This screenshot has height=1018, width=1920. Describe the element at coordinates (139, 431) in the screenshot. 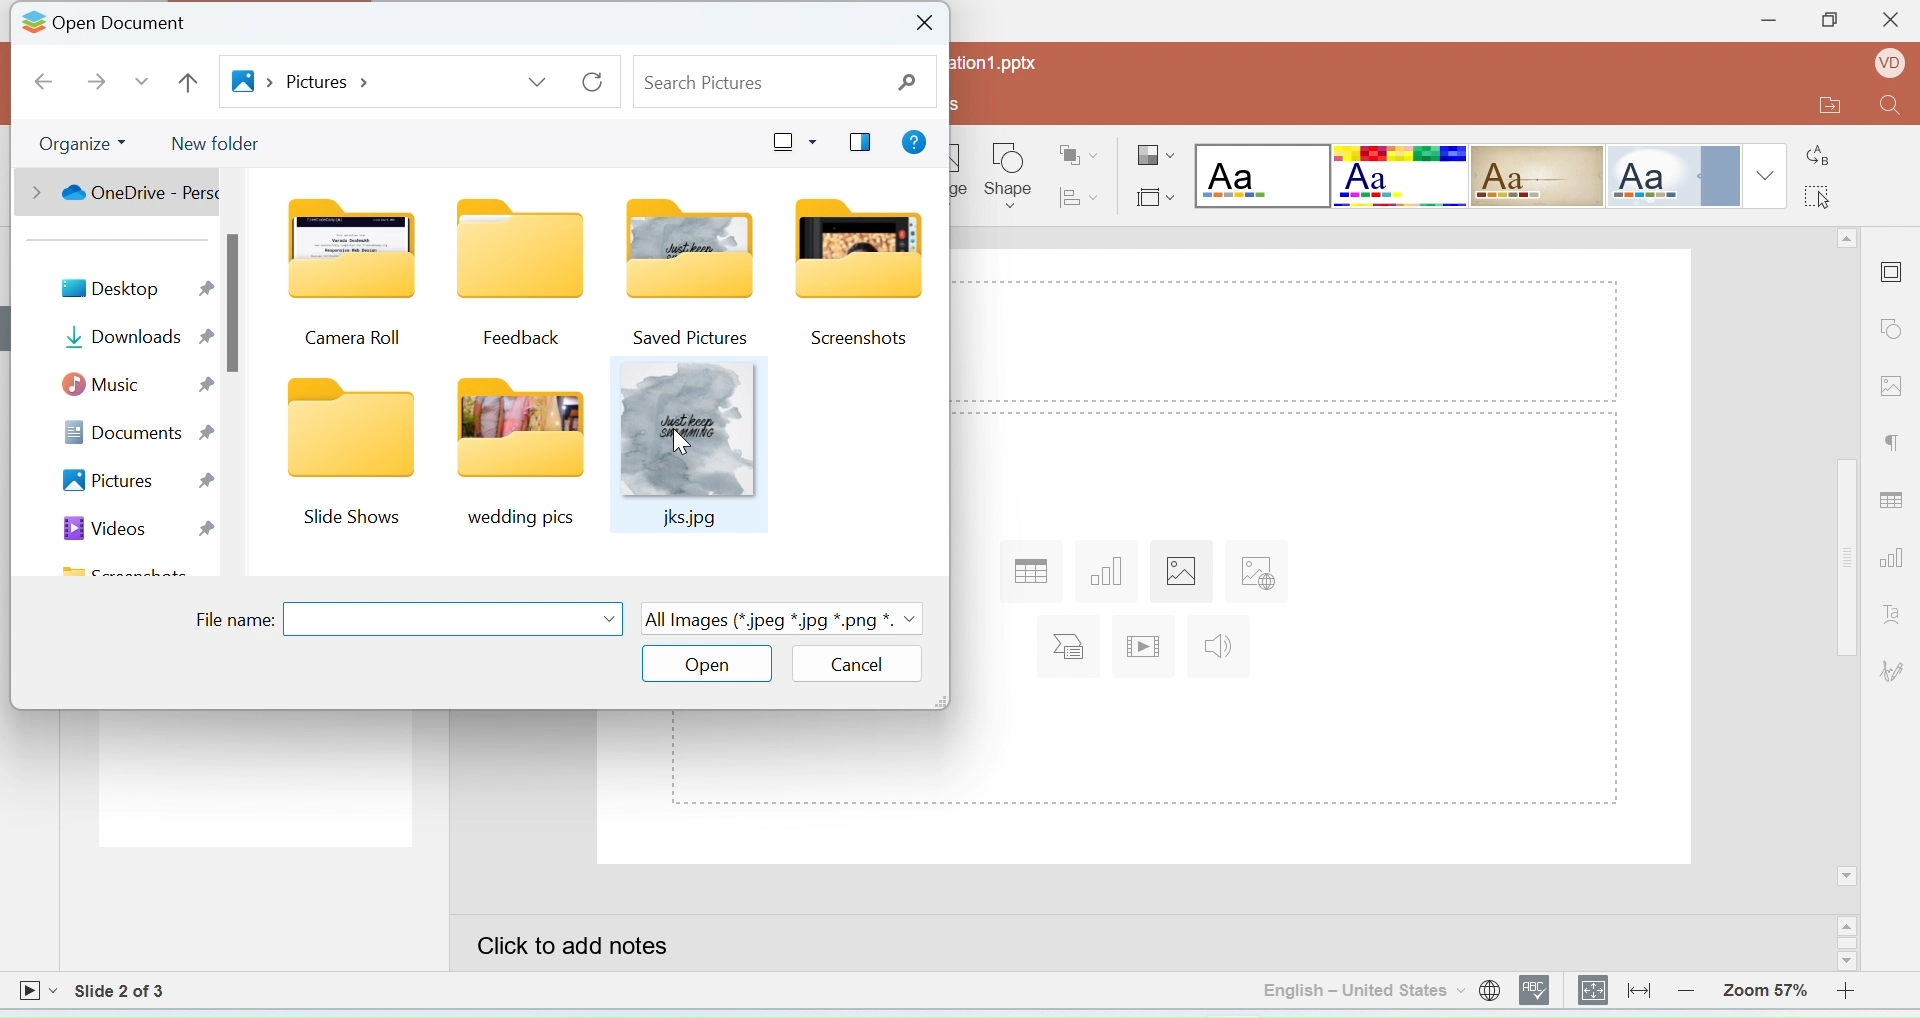

I see `documents` at that location.